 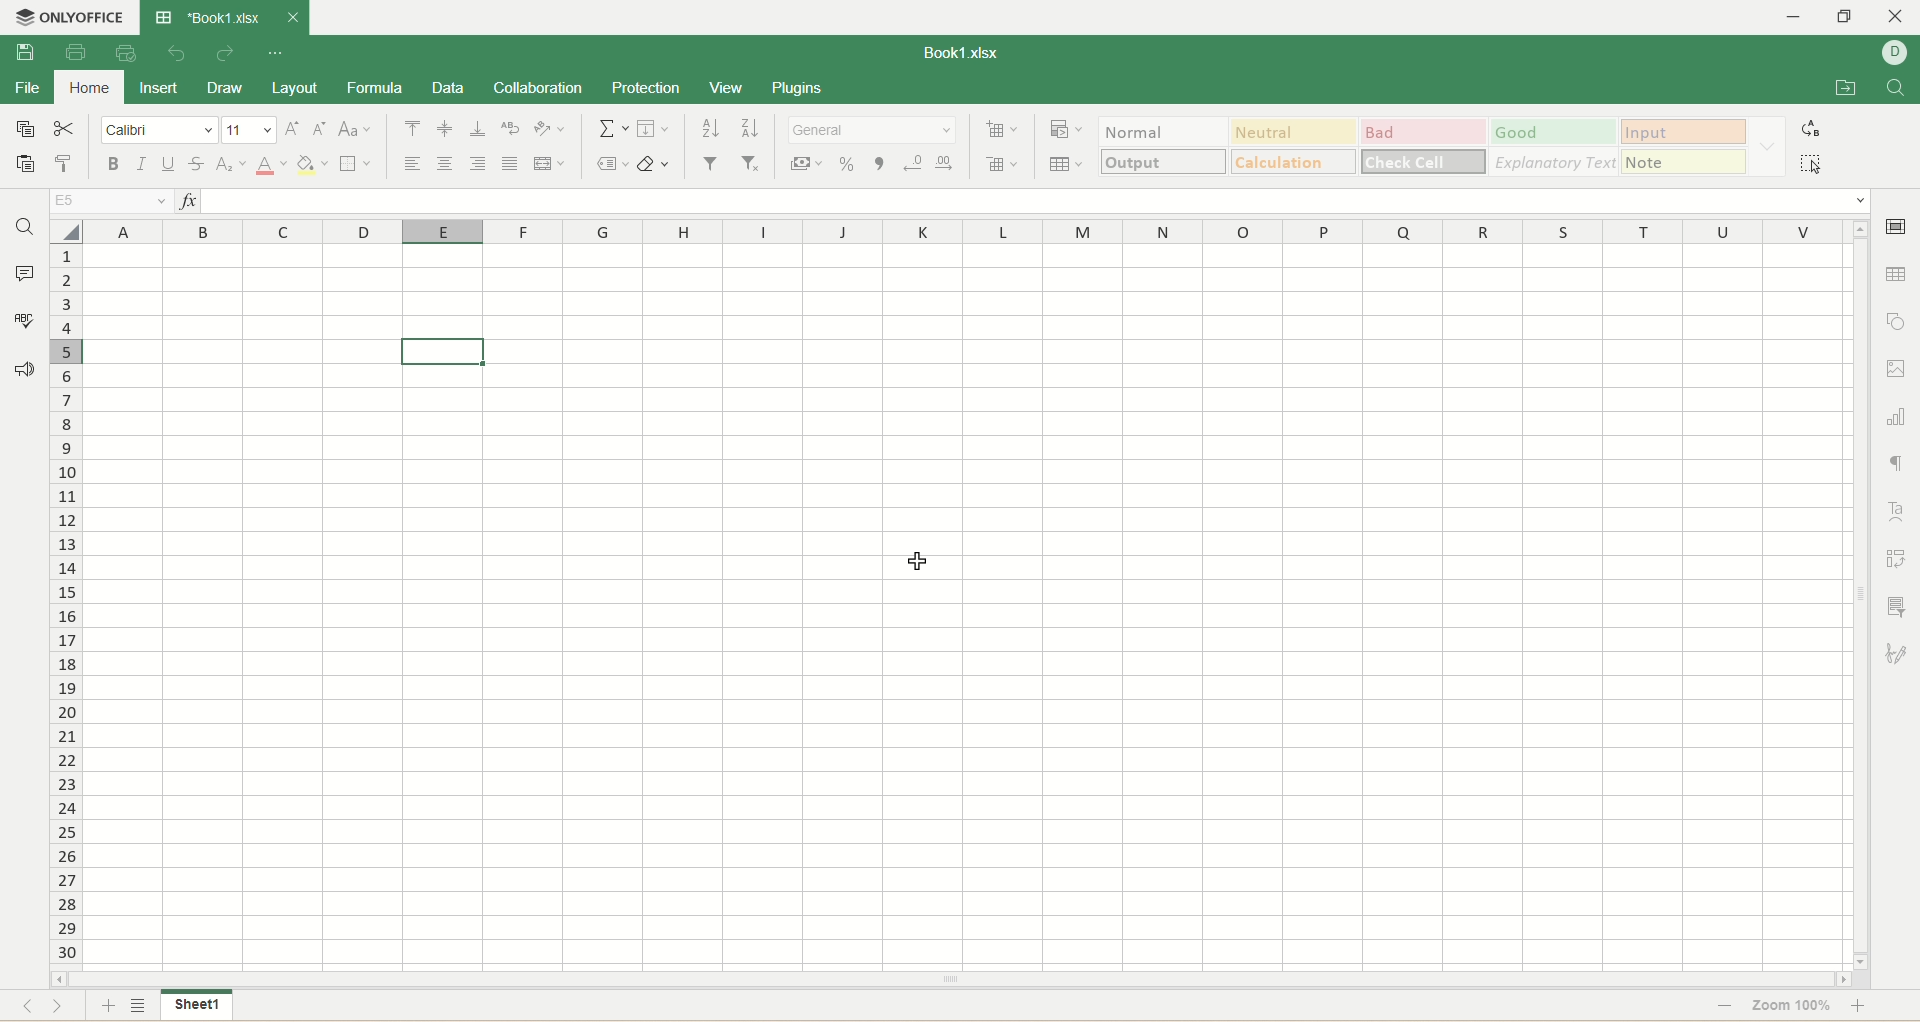 I want to click on align left, so click(x=408, y=166).